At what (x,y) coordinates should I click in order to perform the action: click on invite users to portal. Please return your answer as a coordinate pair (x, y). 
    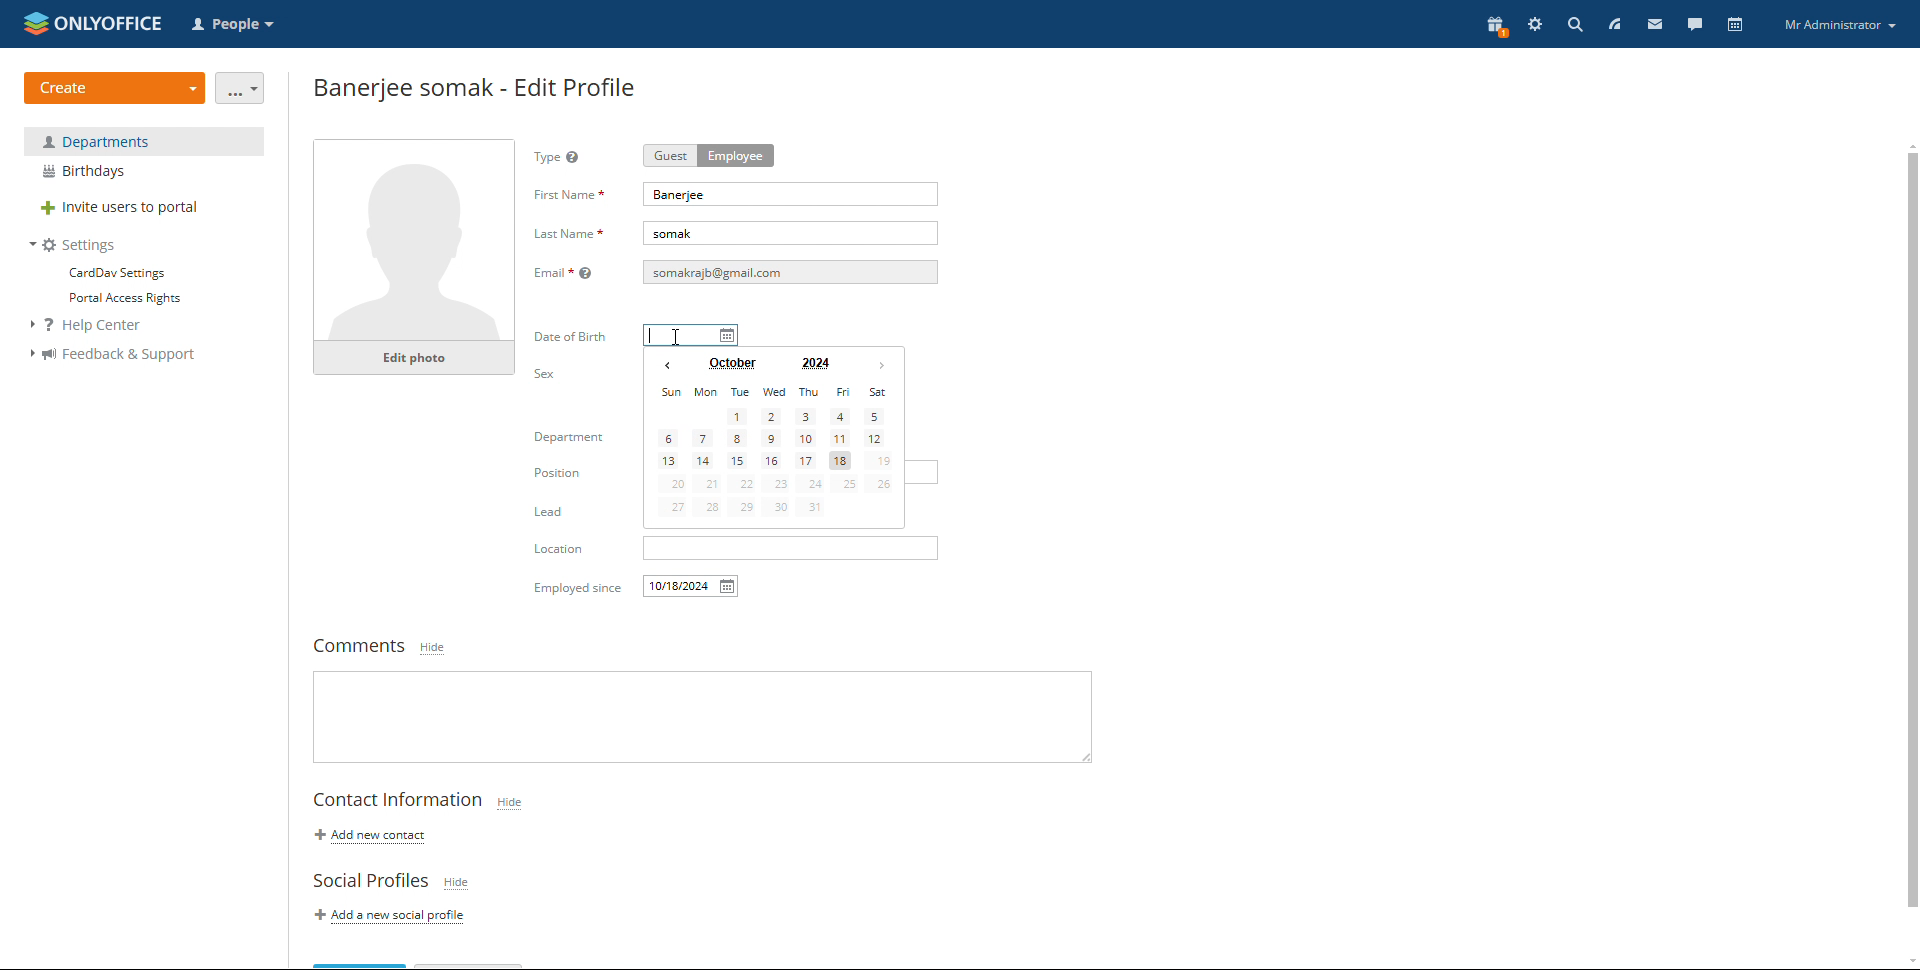
    Looking at the image, I should click on (144, 209).